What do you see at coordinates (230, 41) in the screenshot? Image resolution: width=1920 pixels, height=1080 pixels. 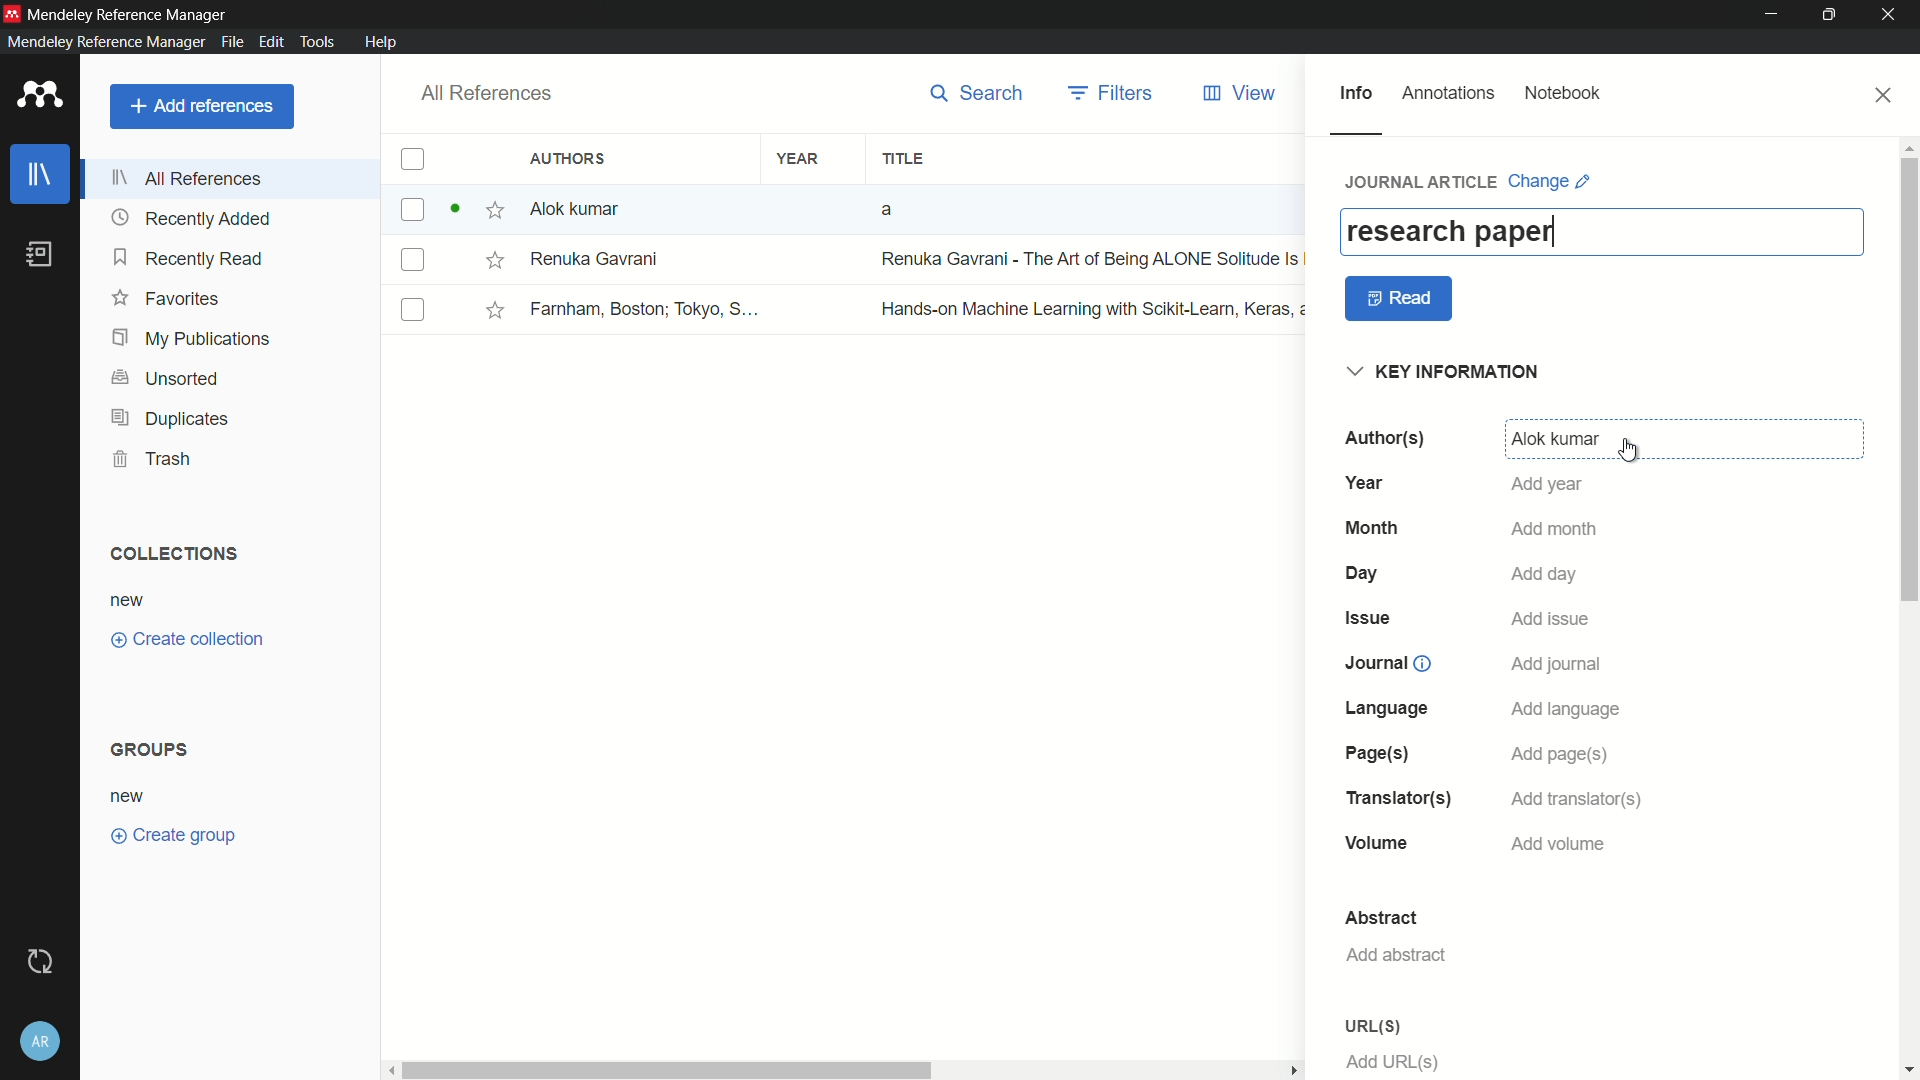 I see `file menu` at bounding box center [230, 41].